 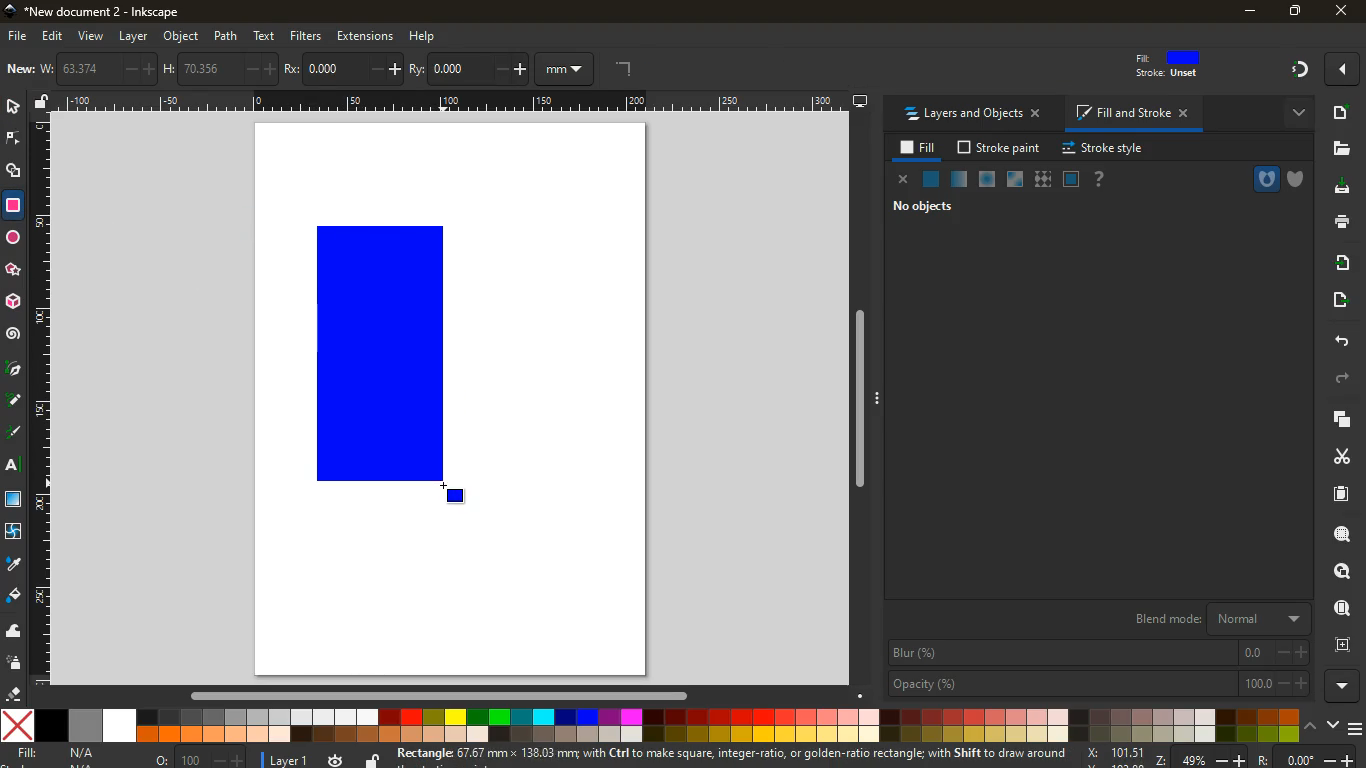 I want to click on , so click(x=13, y=240).